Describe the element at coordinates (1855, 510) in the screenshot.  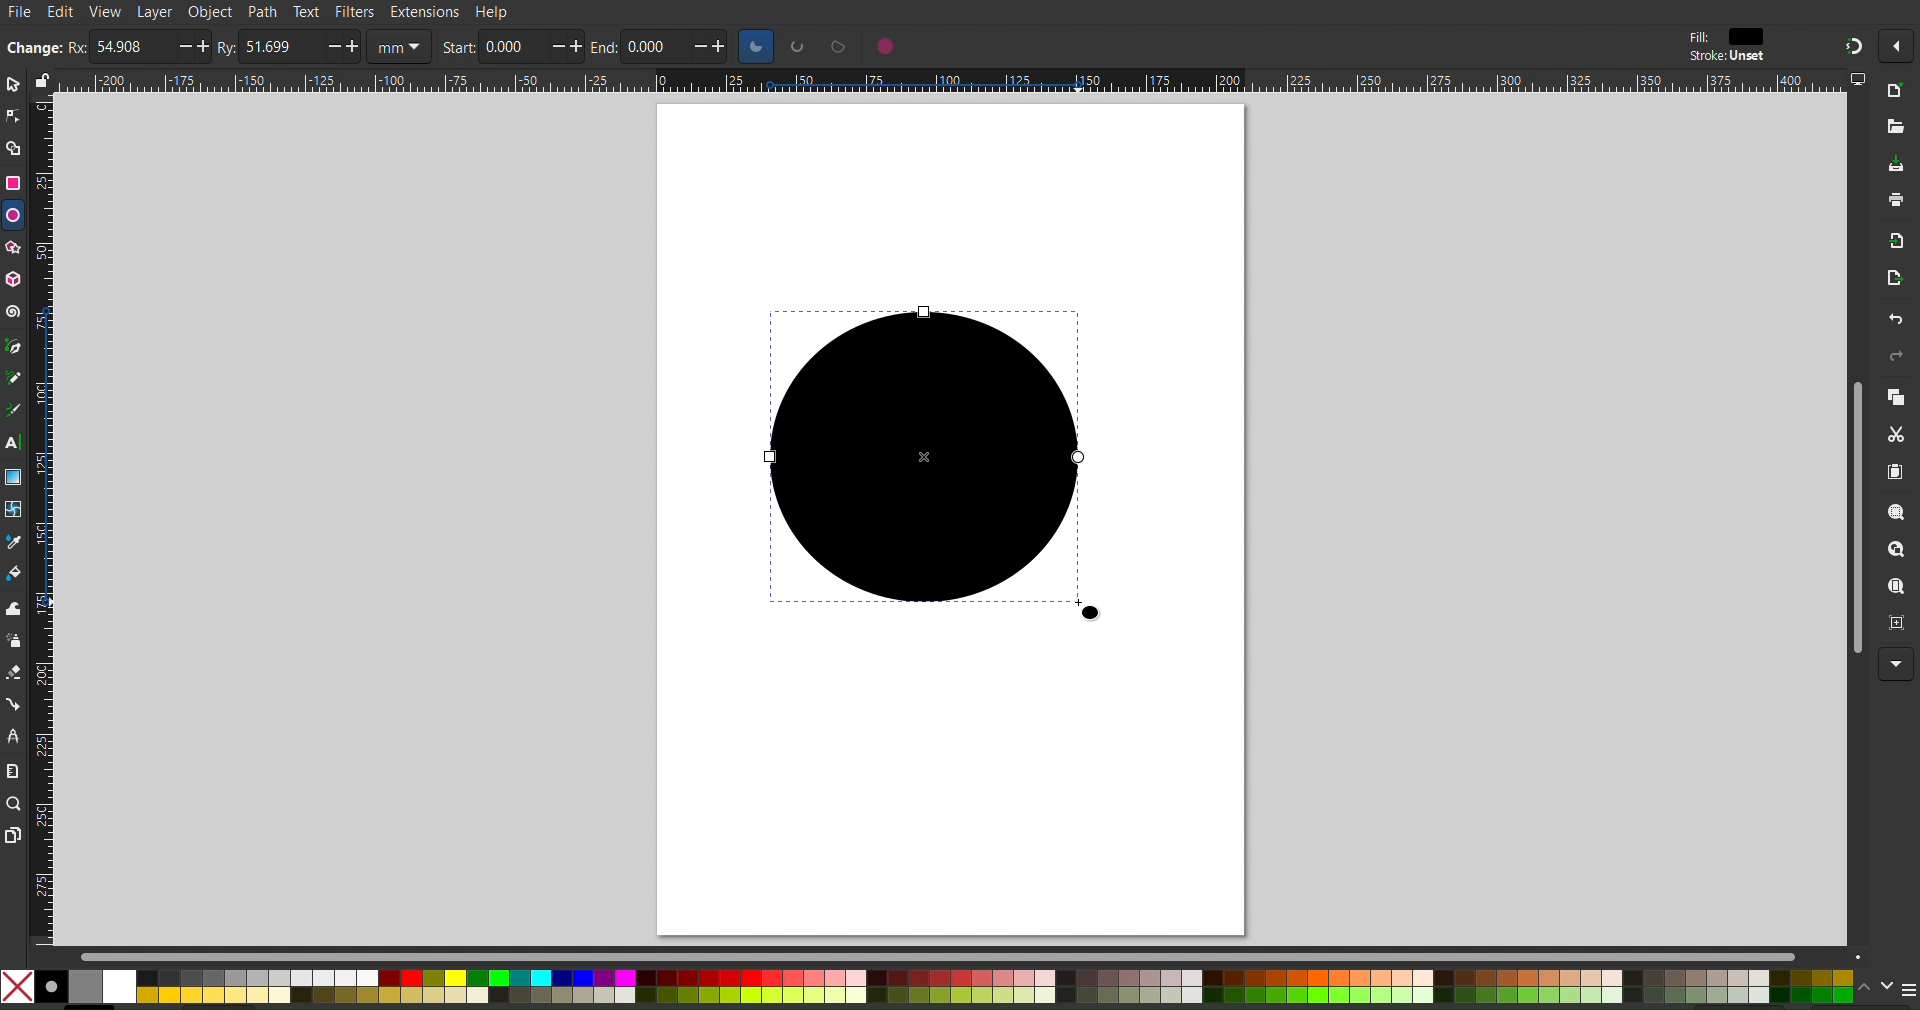
I see `Scrollbar` at that location.